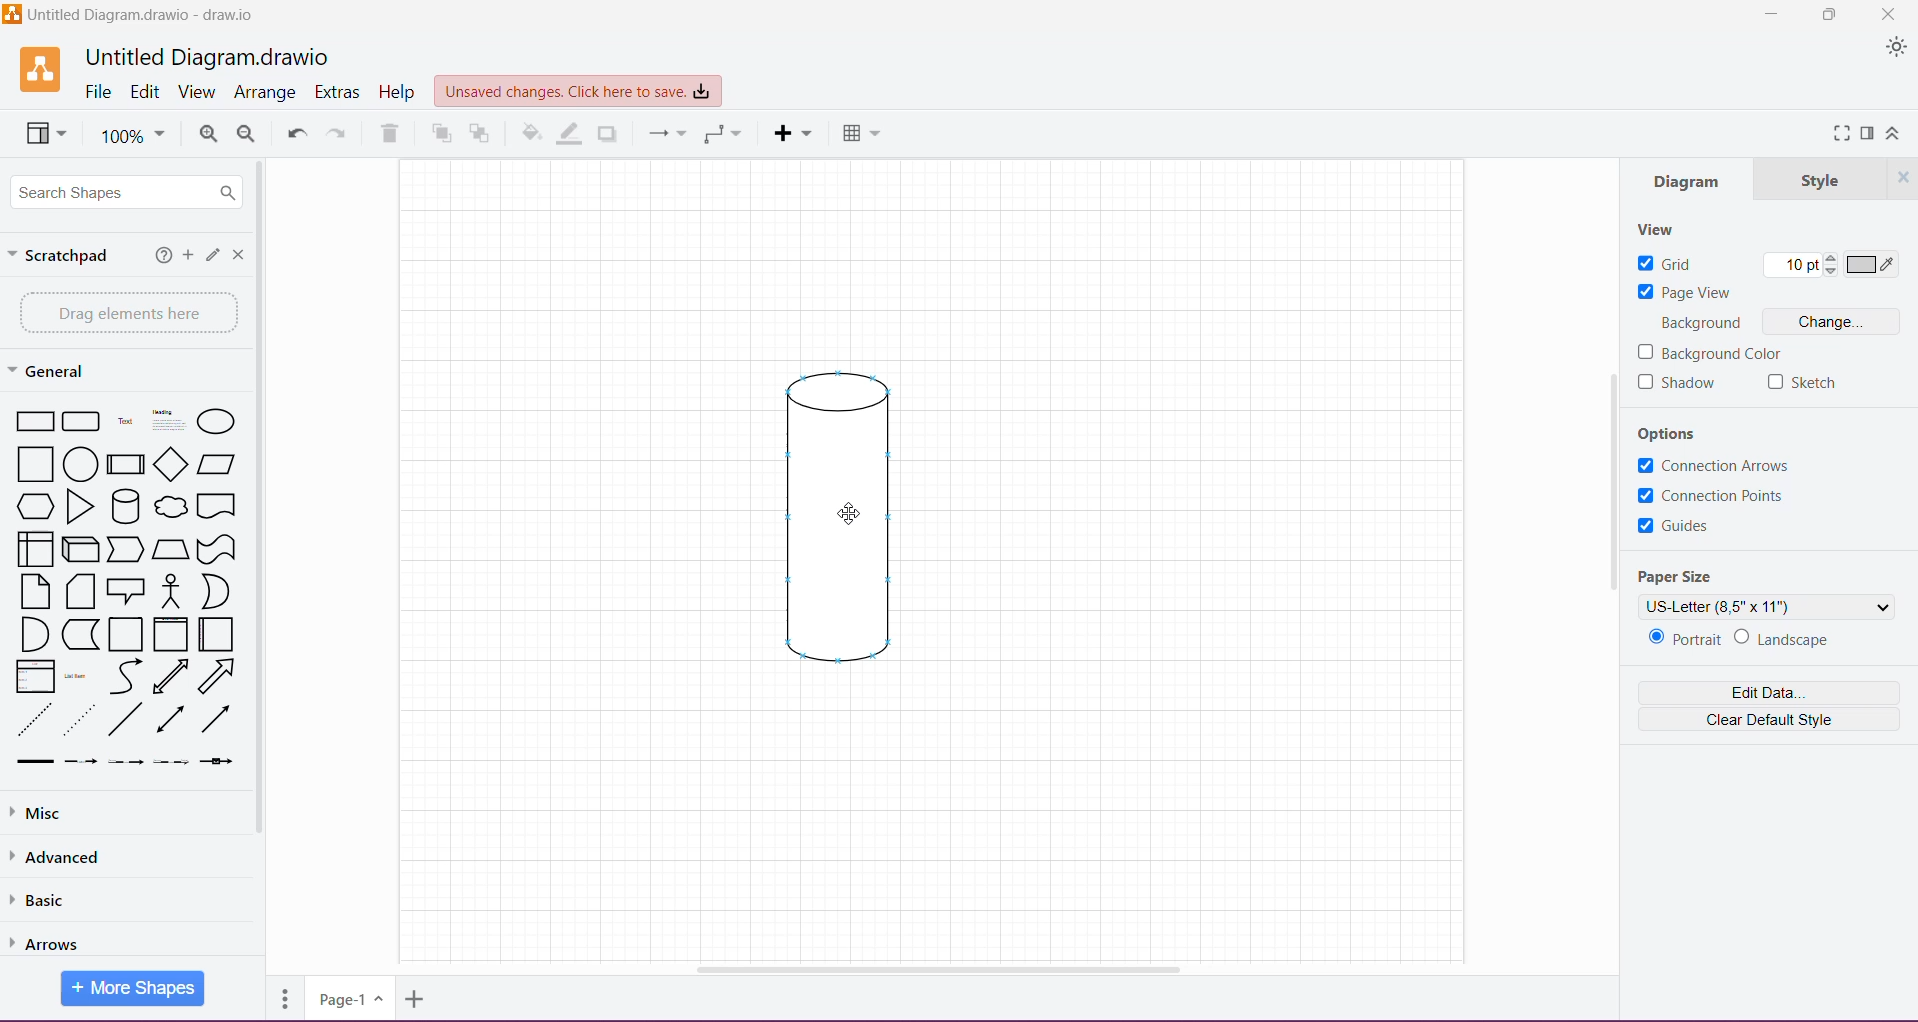 The height and width of the screenshot is (1022, 1918). I want to click on Waypoints, so click(721, 136).